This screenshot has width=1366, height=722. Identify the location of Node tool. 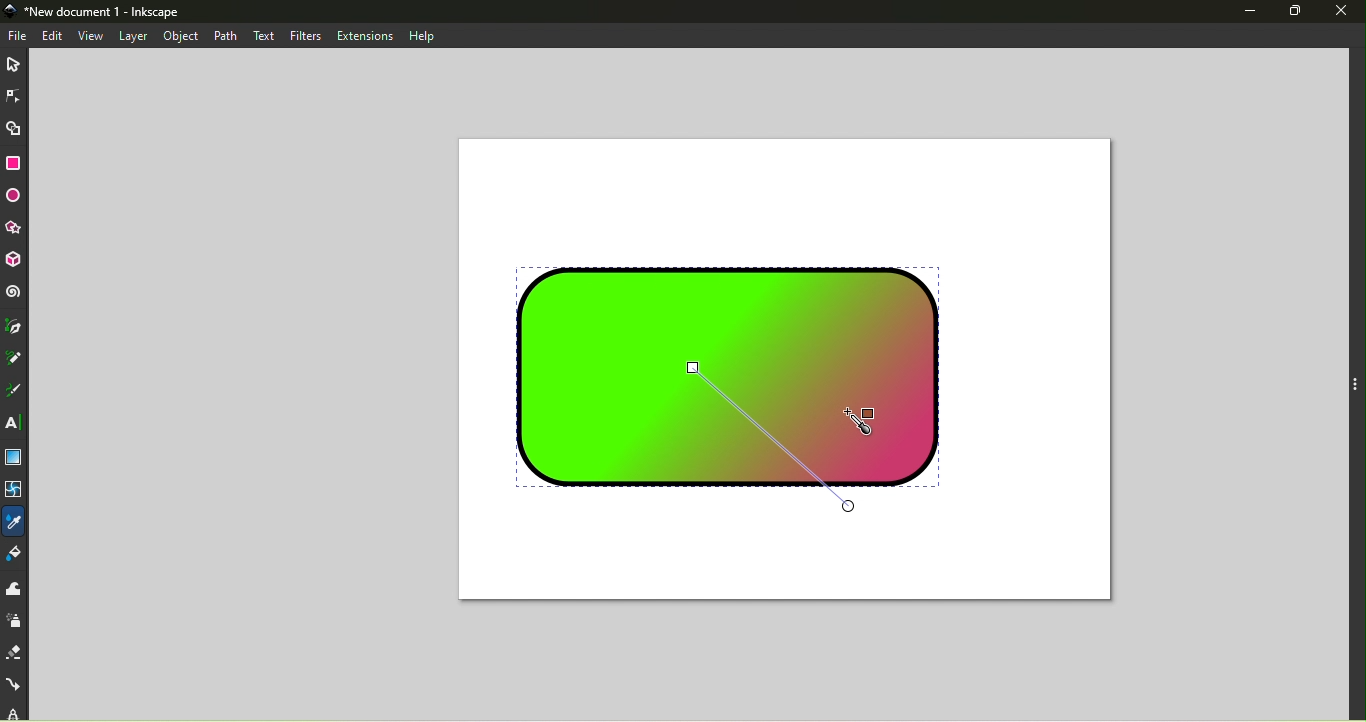
(13, 94).